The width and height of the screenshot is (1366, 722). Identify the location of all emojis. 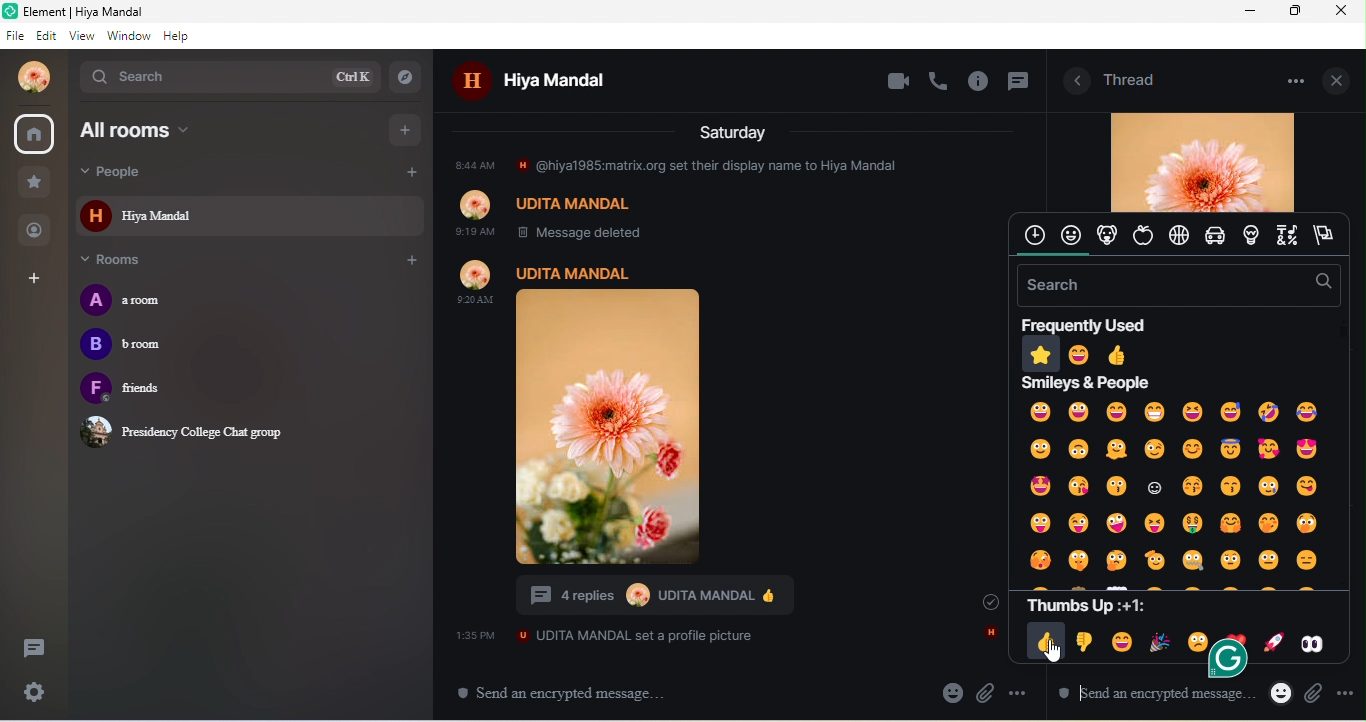
(1176, 486).